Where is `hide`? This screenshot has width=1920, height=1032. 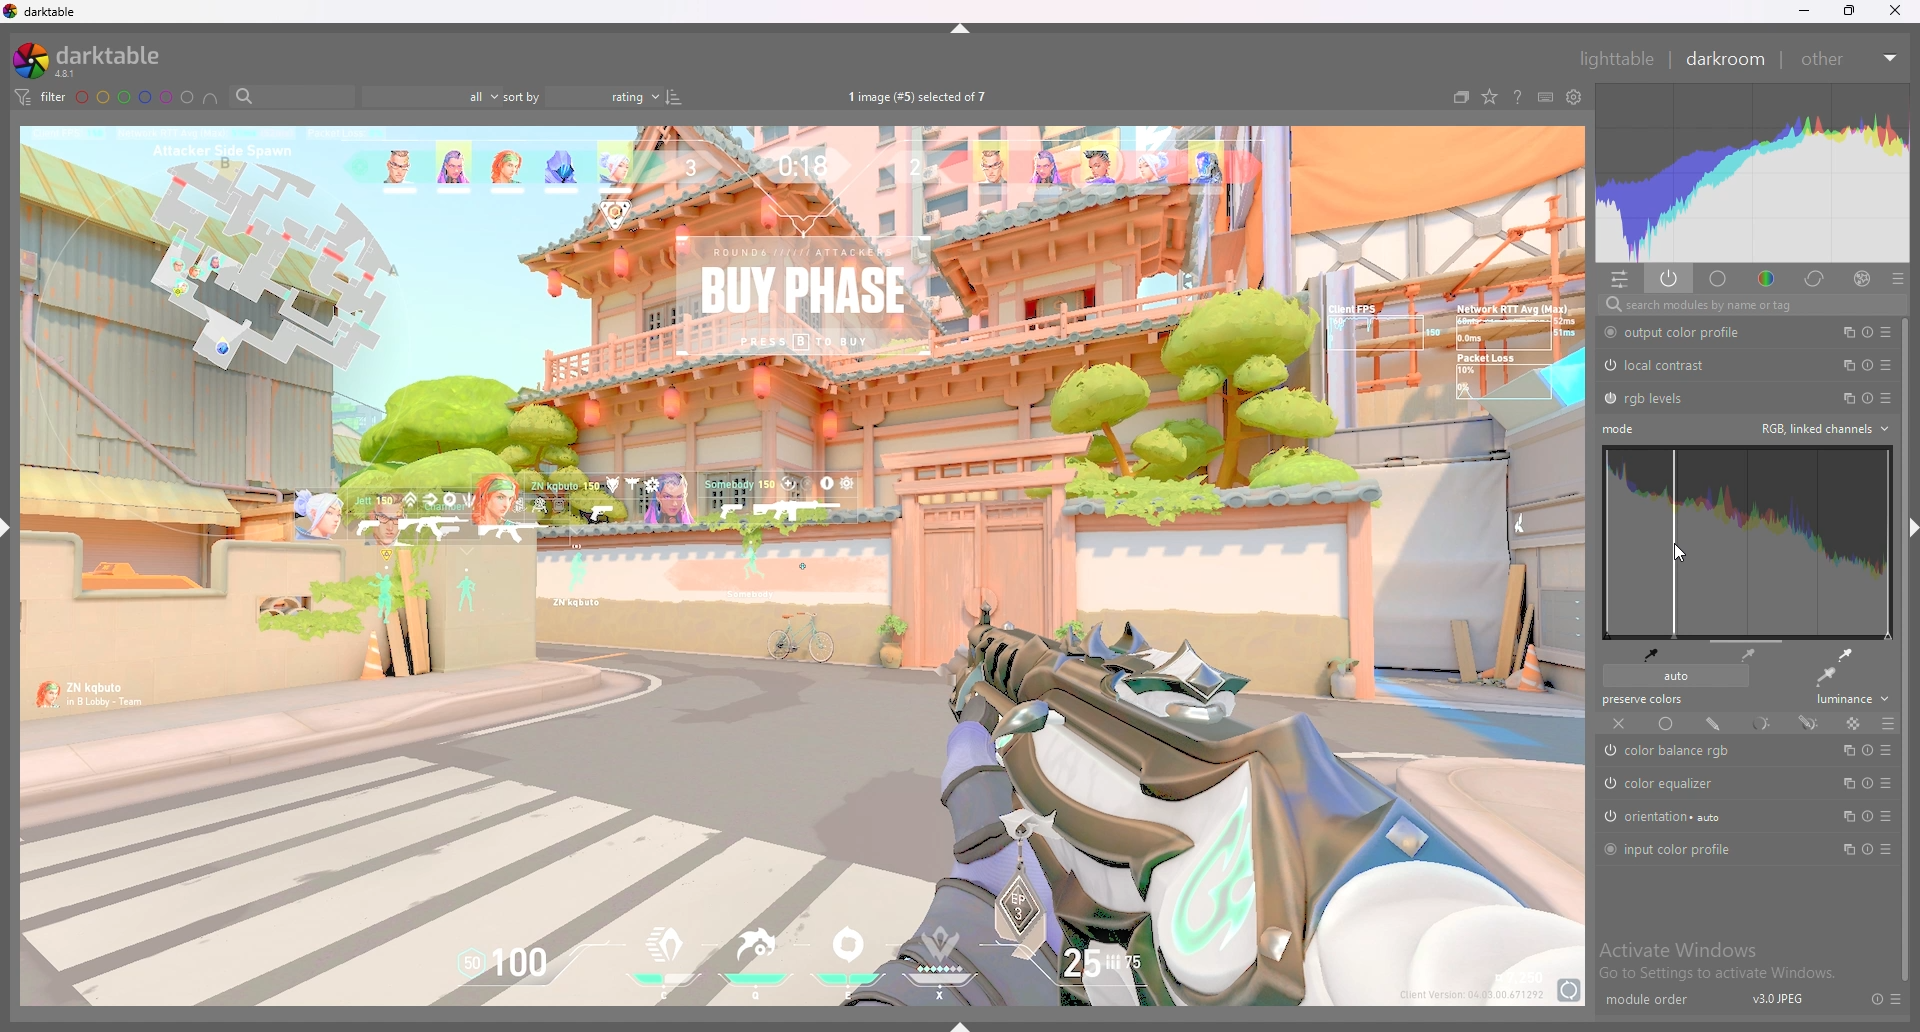
hide is located at coordinates (12, 526).